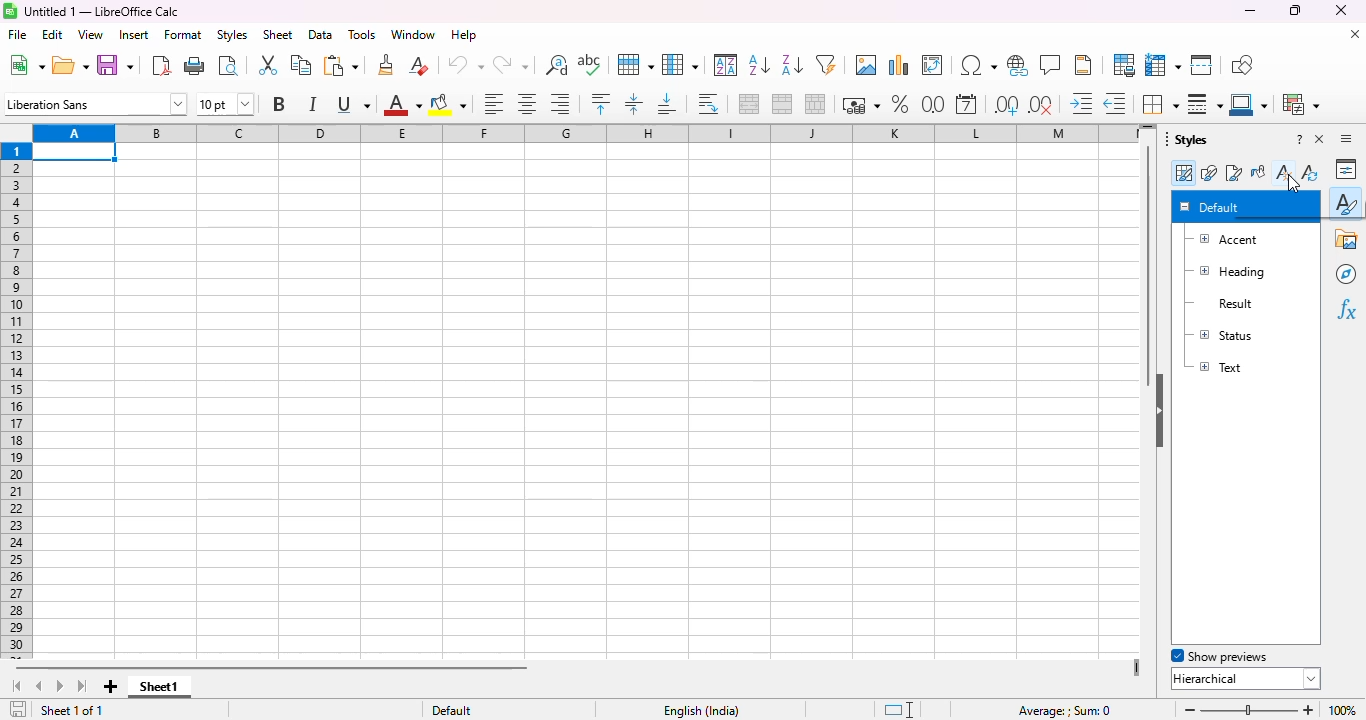  I want to click on font size, so click(225, 104).